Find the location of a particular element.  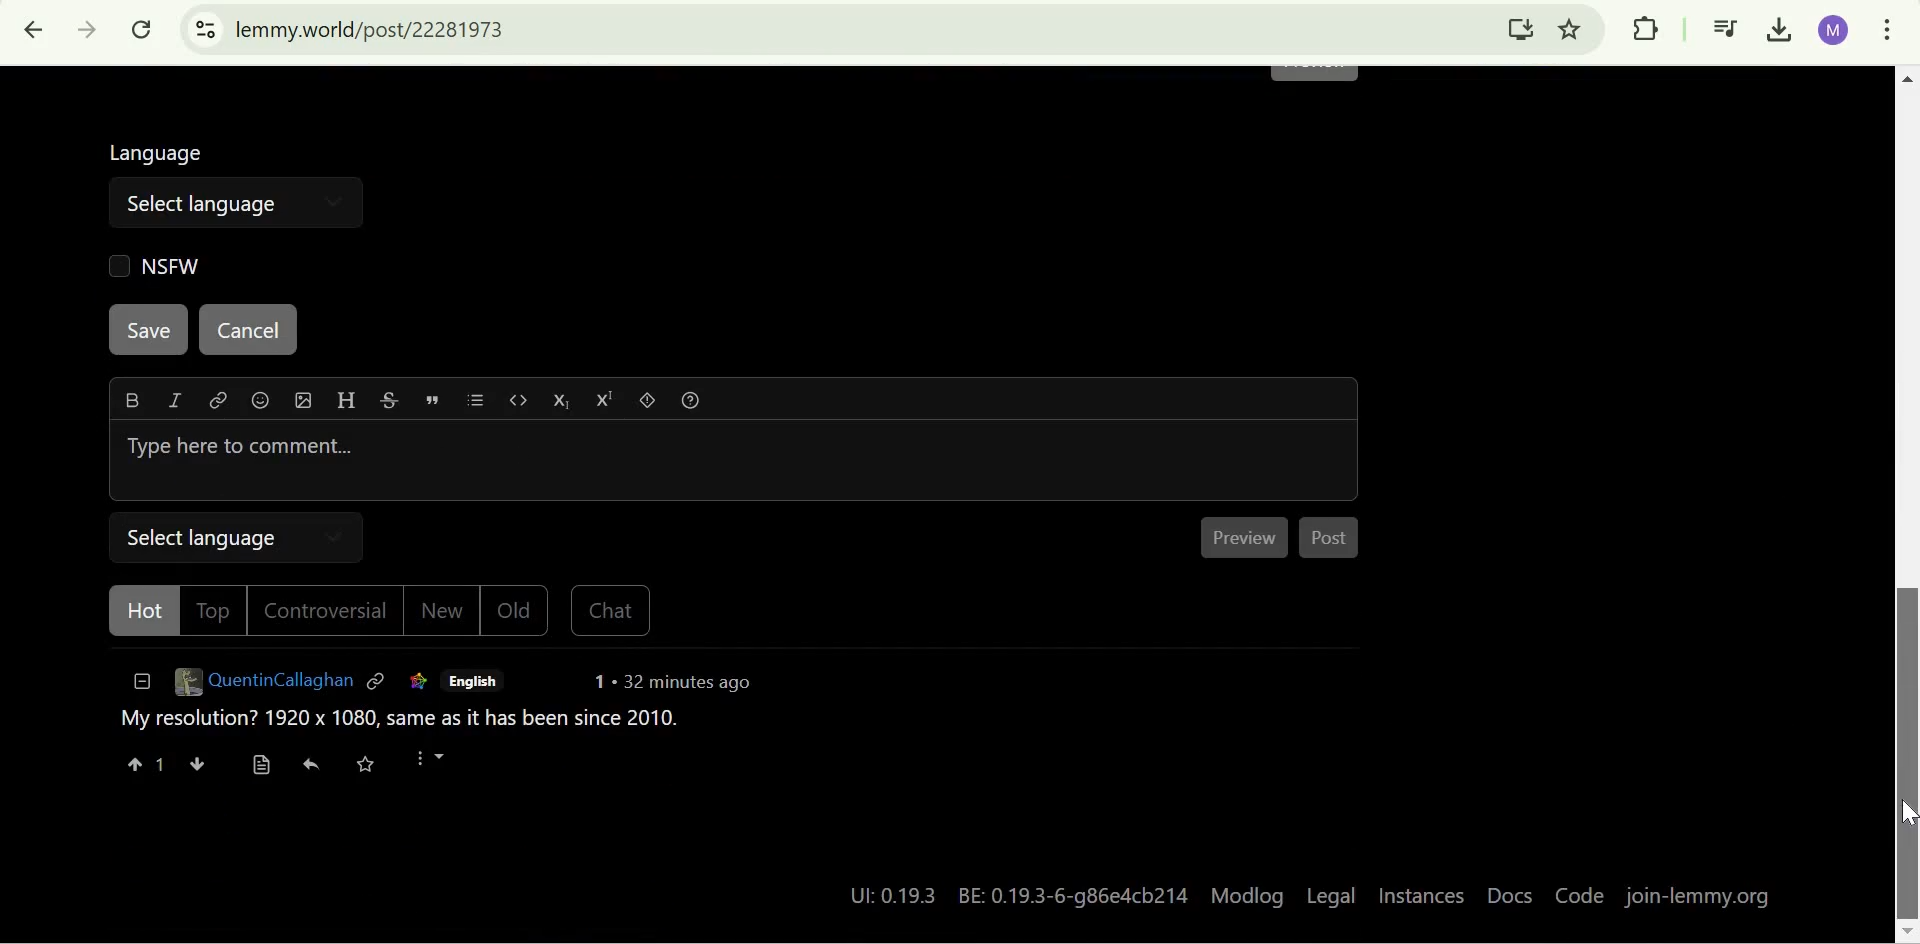

UI: 0.19.3 is located at coordinates (886, 895).